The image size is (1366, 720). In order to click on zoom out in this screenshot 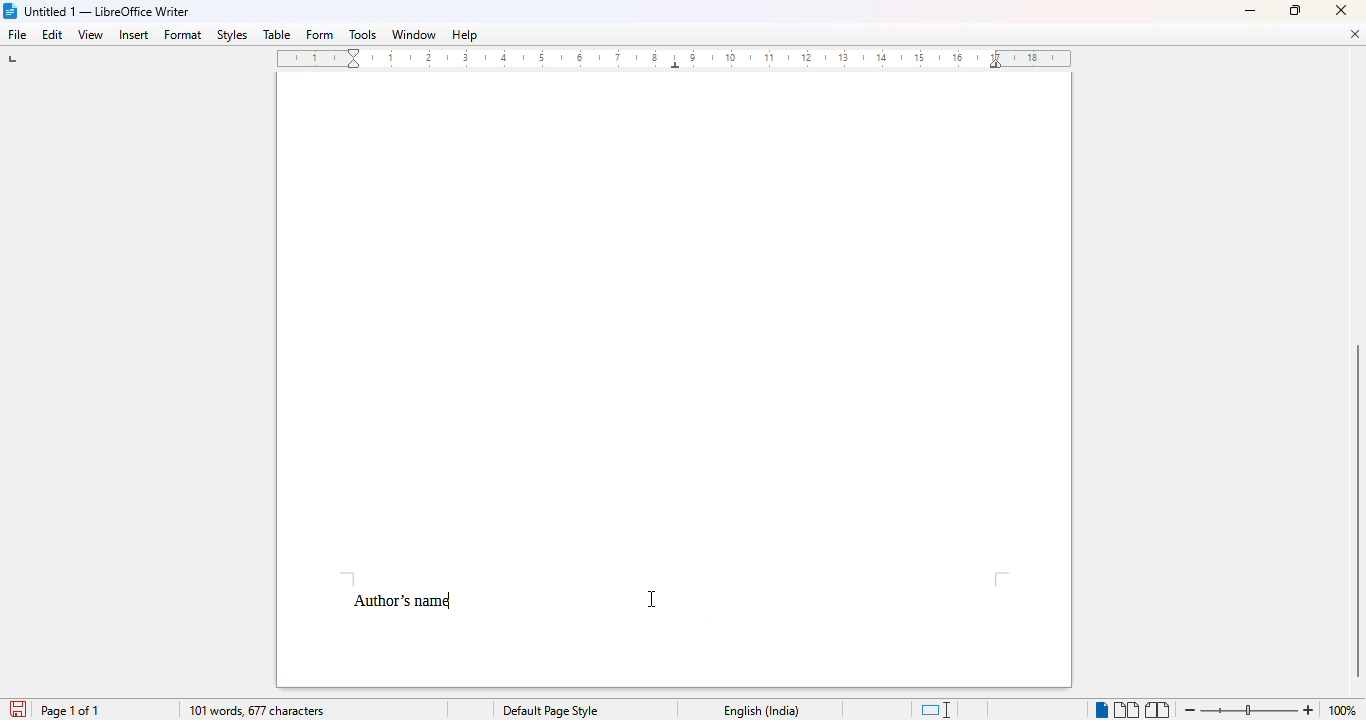, I will do `click(1190, 709)`.